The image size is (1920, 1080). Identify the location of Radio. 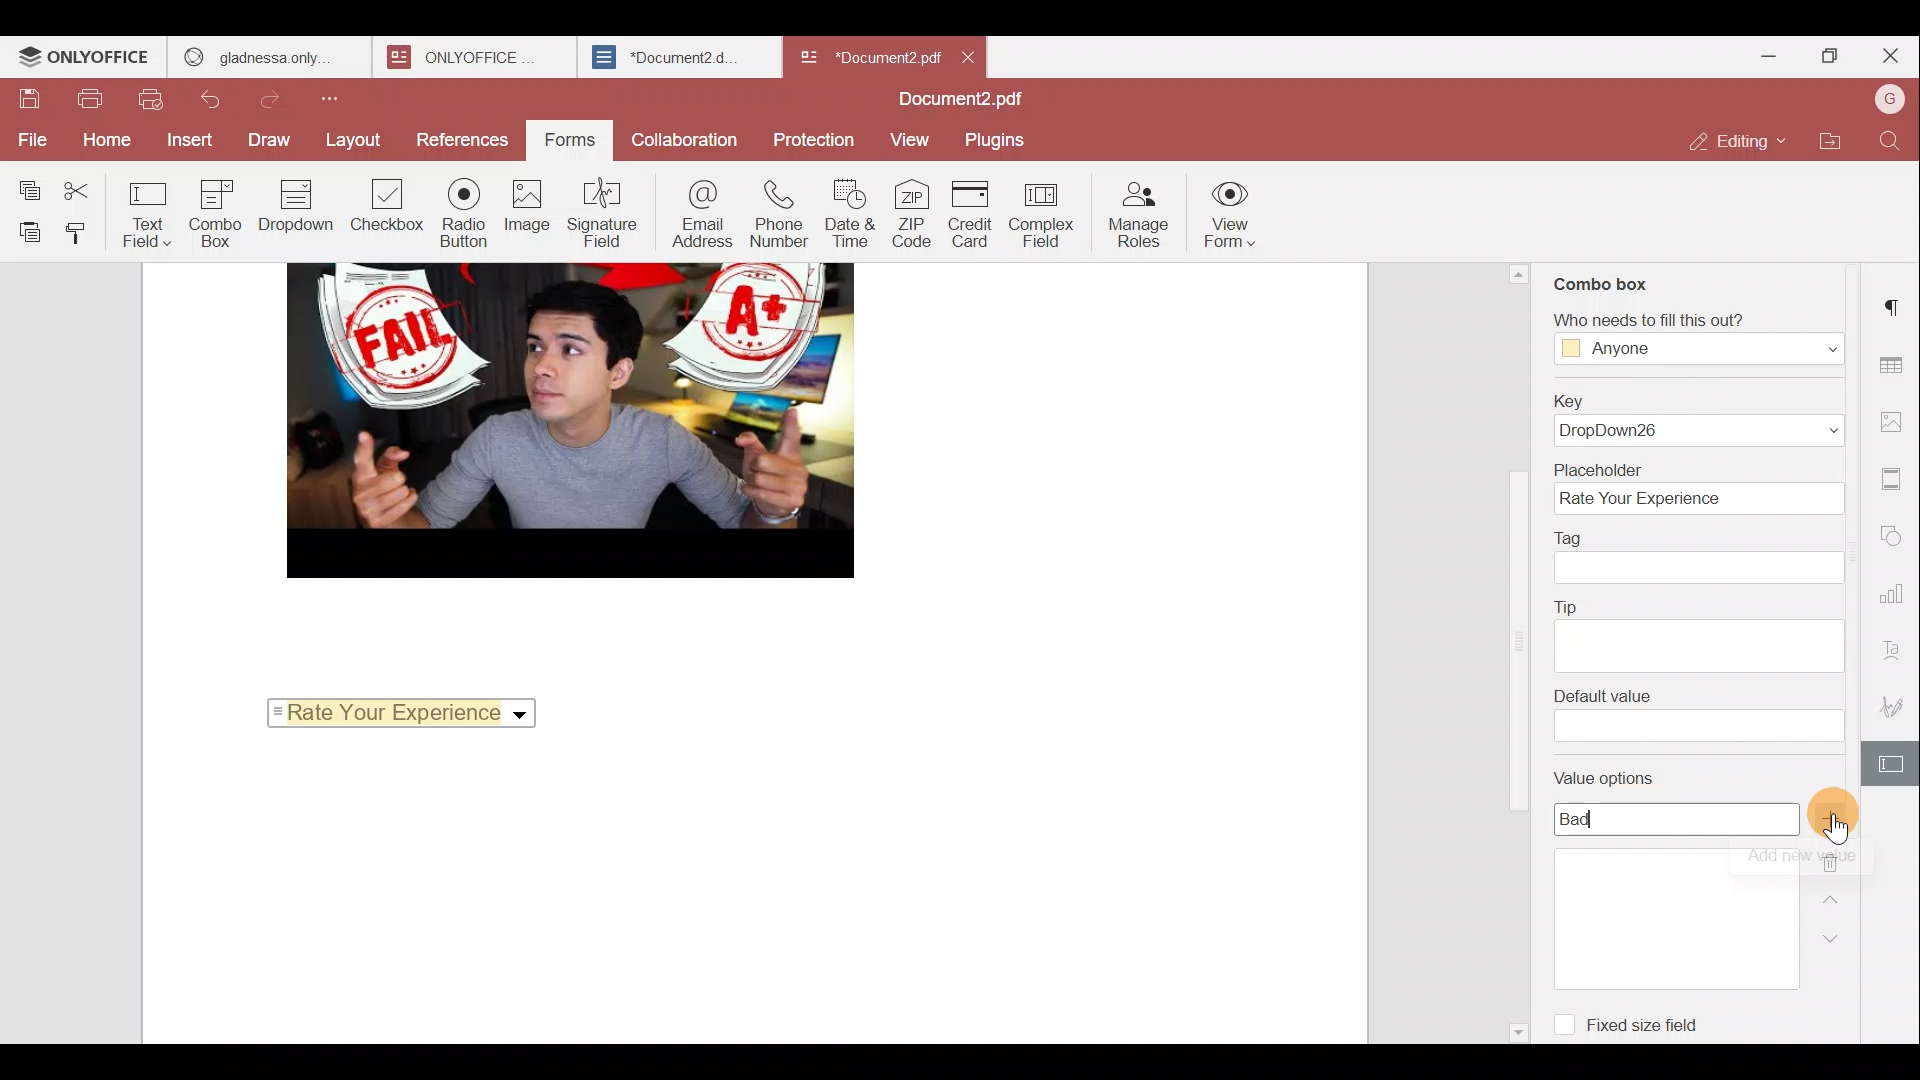
(464, 214).